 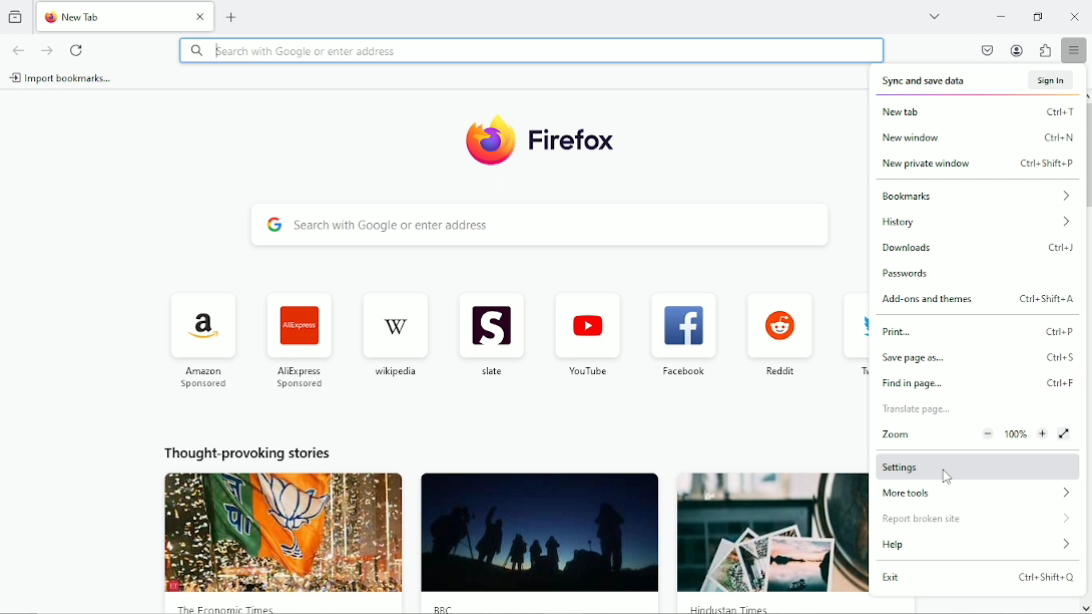 I want to click on view fullscreen, so click(x=1066, y=432).